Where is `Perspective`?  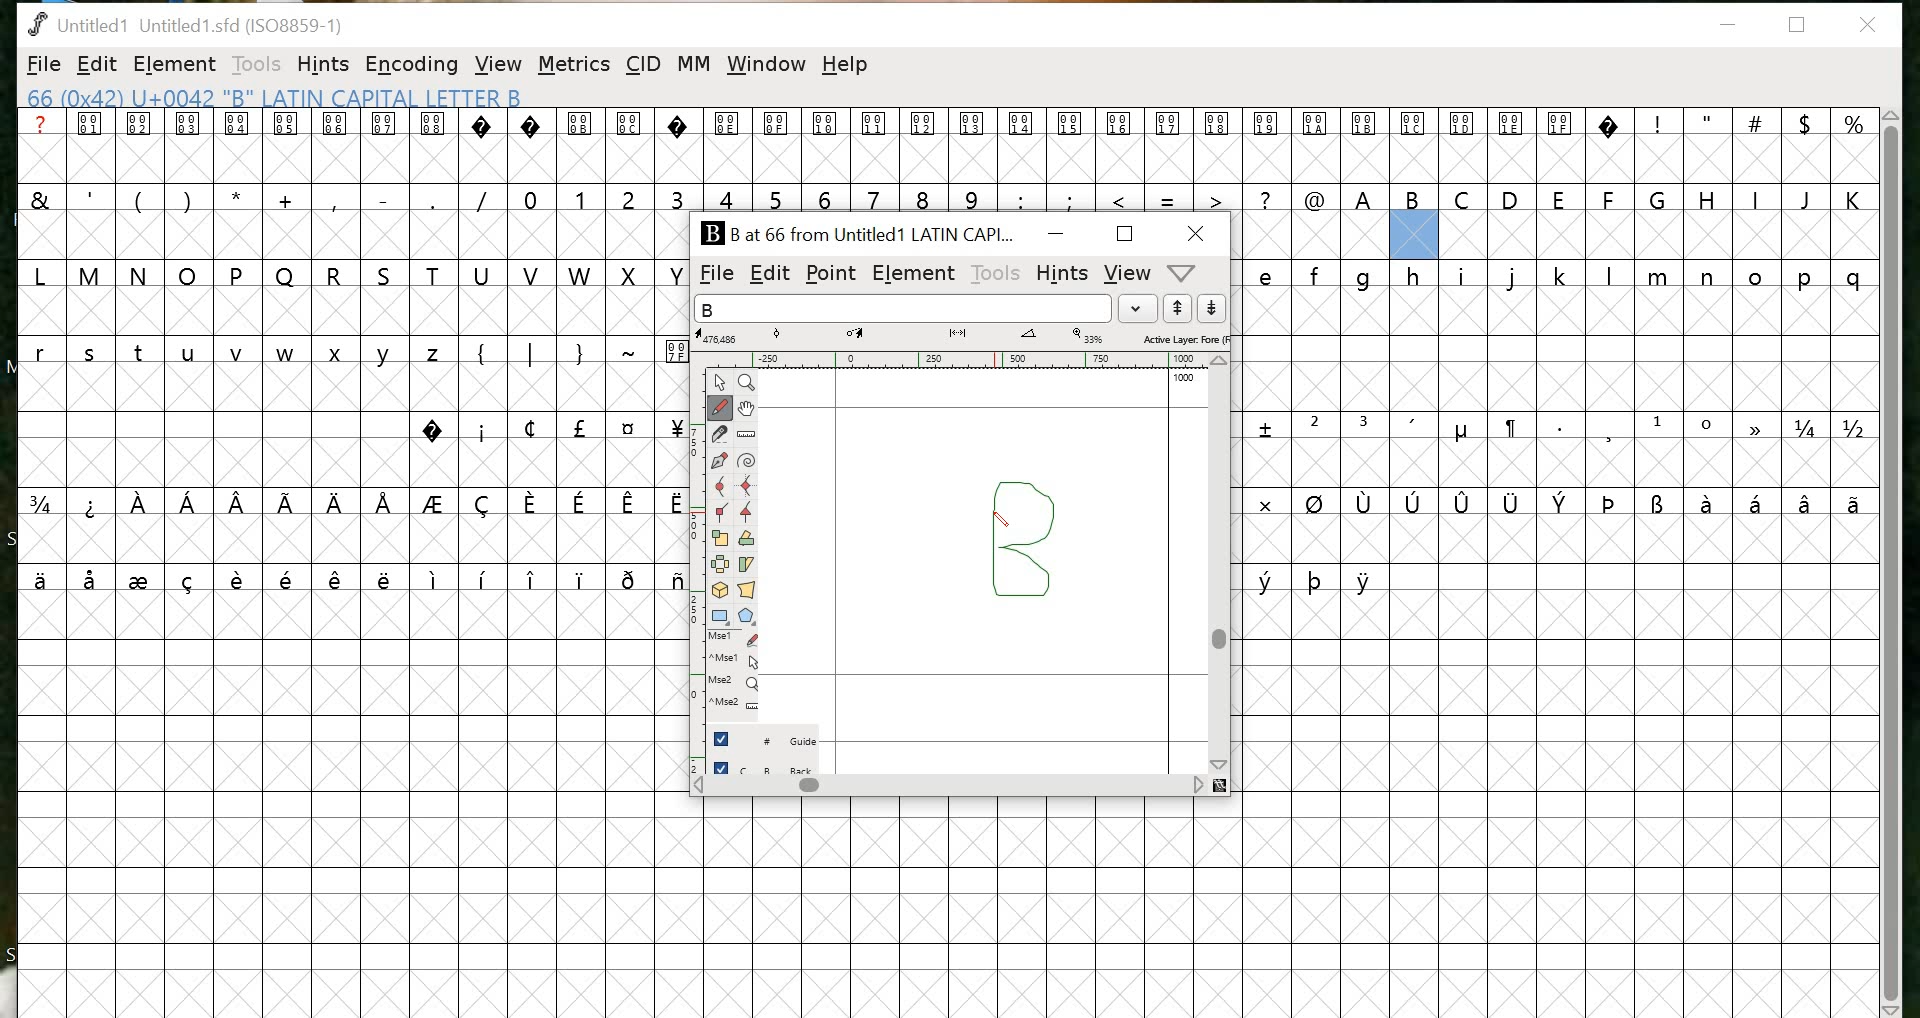
Perspective is located at coordinates (747, 592).